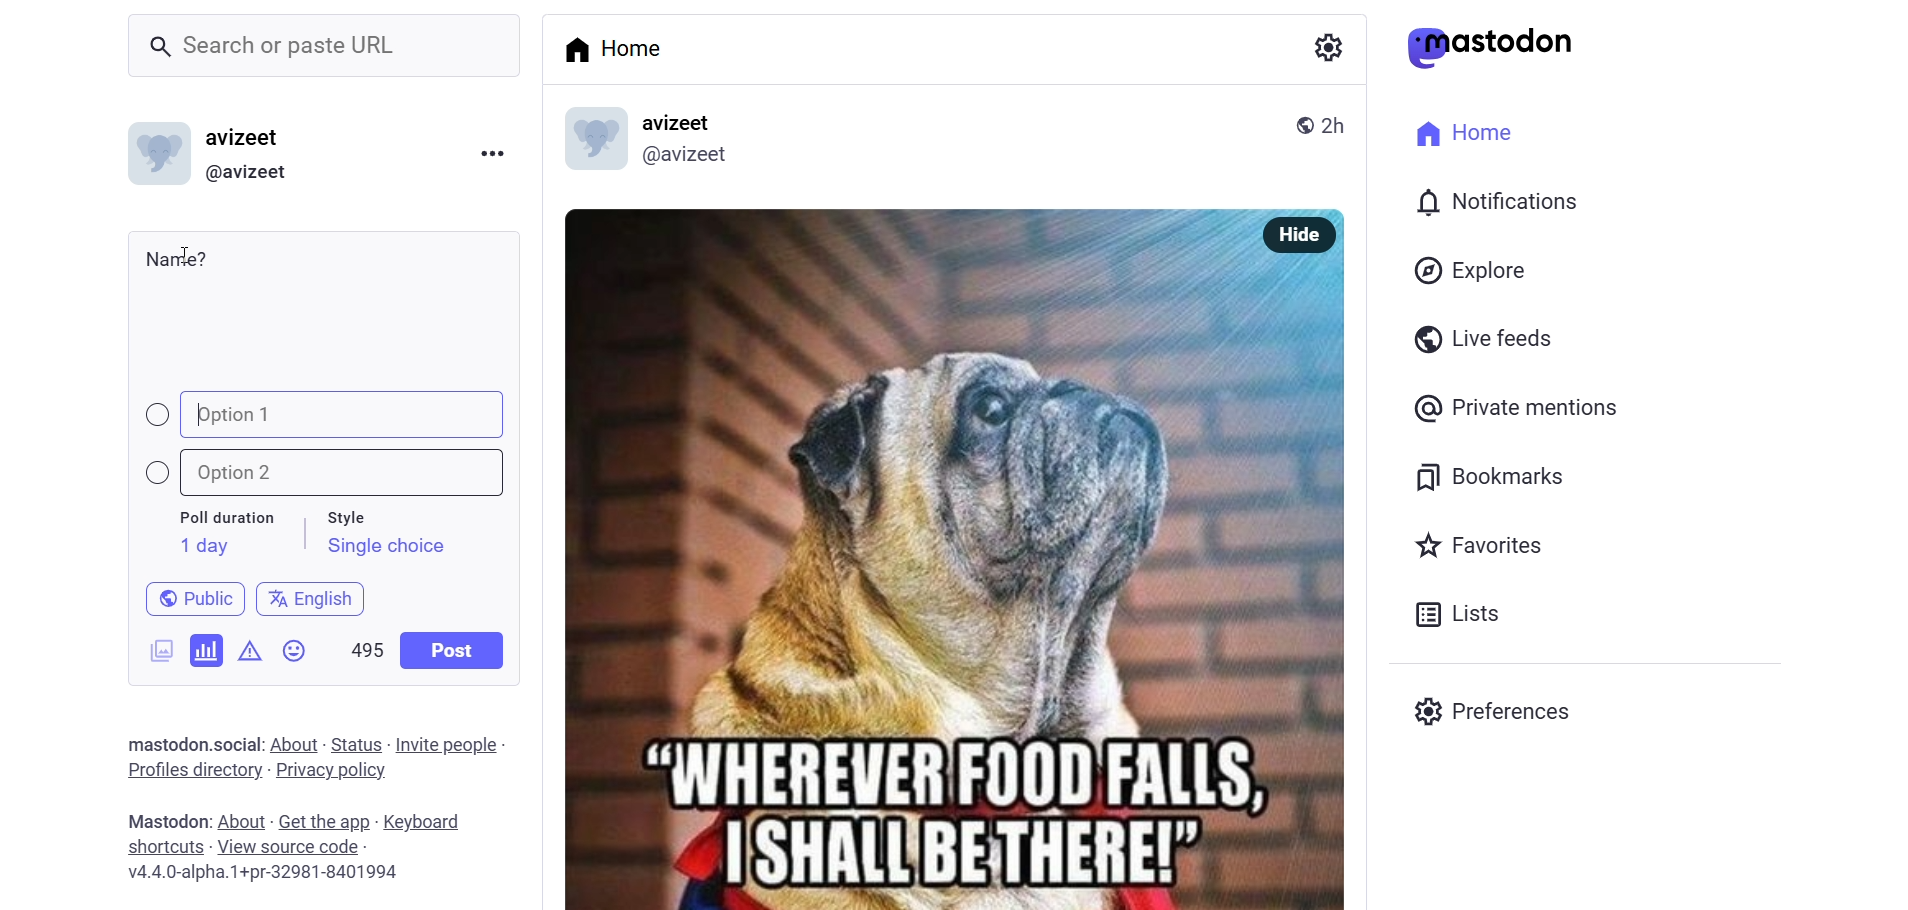 The image size is (1908, 910). What do you see at coordinates (1518, 407) in the screenshot?
I see `private mention` at bounding box center [1518, 407].